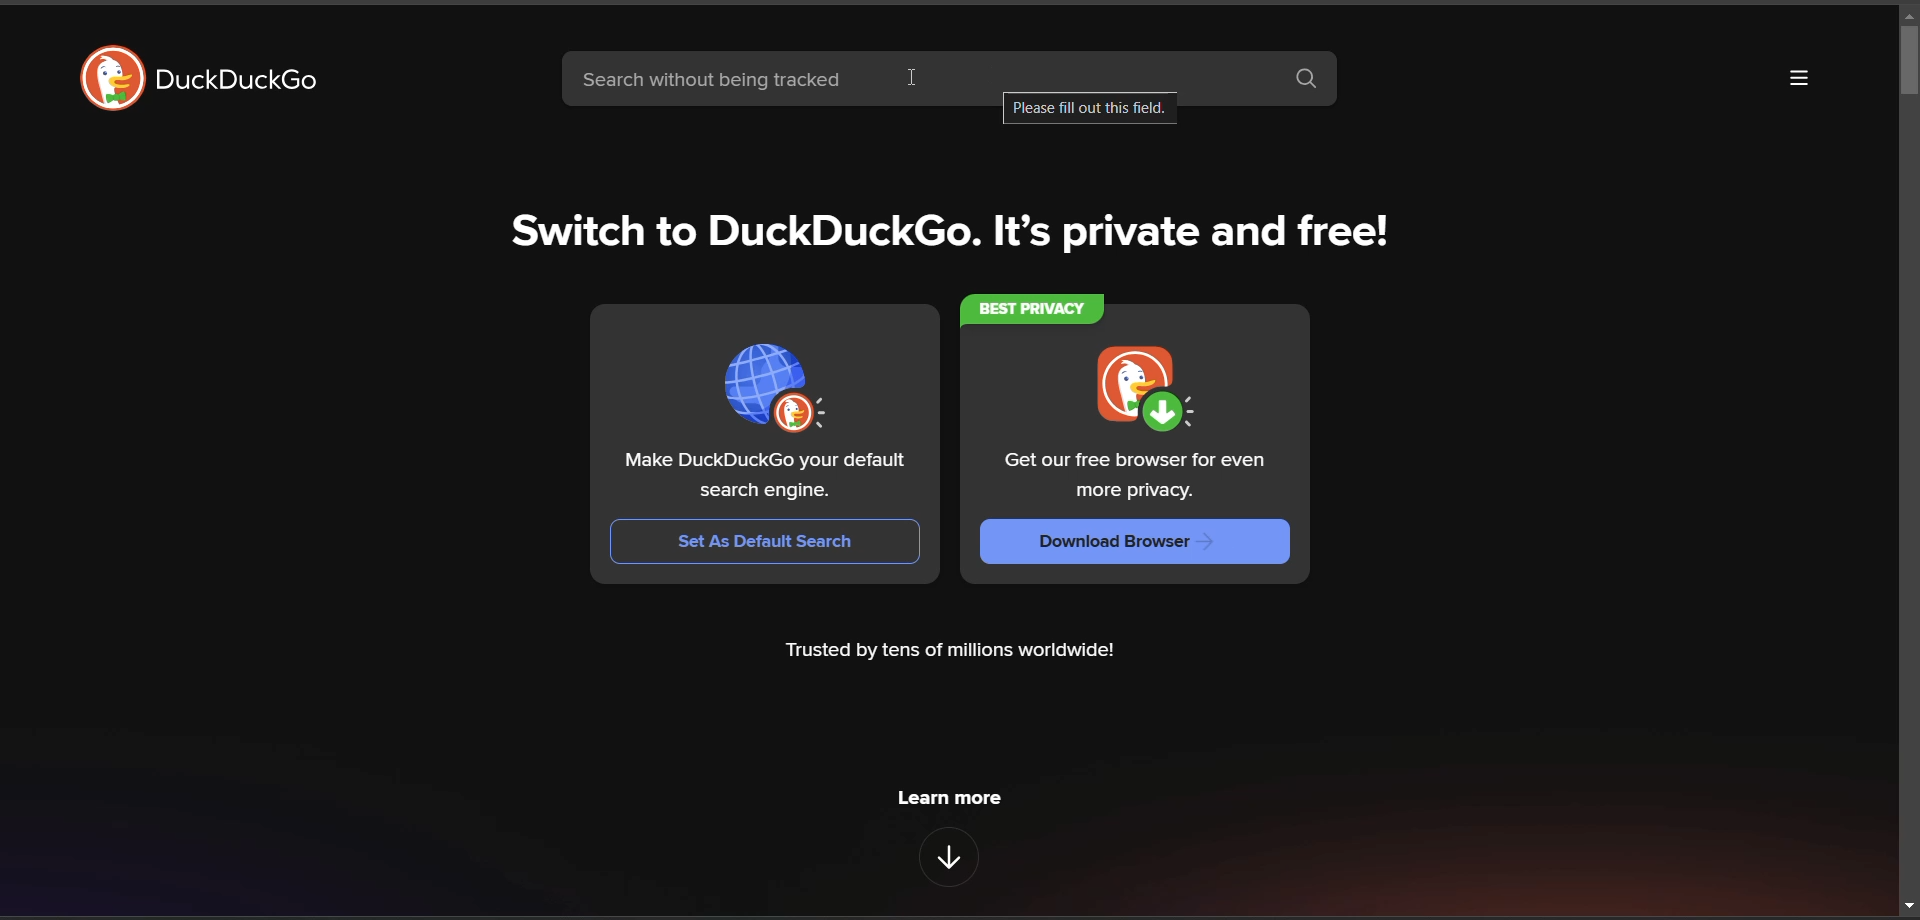 The height and width of the screenshot is (920, 1920). What do you see at coordinates (948, 651) in the screenshot?
I see `metadata` at bounding box center [948, 651].